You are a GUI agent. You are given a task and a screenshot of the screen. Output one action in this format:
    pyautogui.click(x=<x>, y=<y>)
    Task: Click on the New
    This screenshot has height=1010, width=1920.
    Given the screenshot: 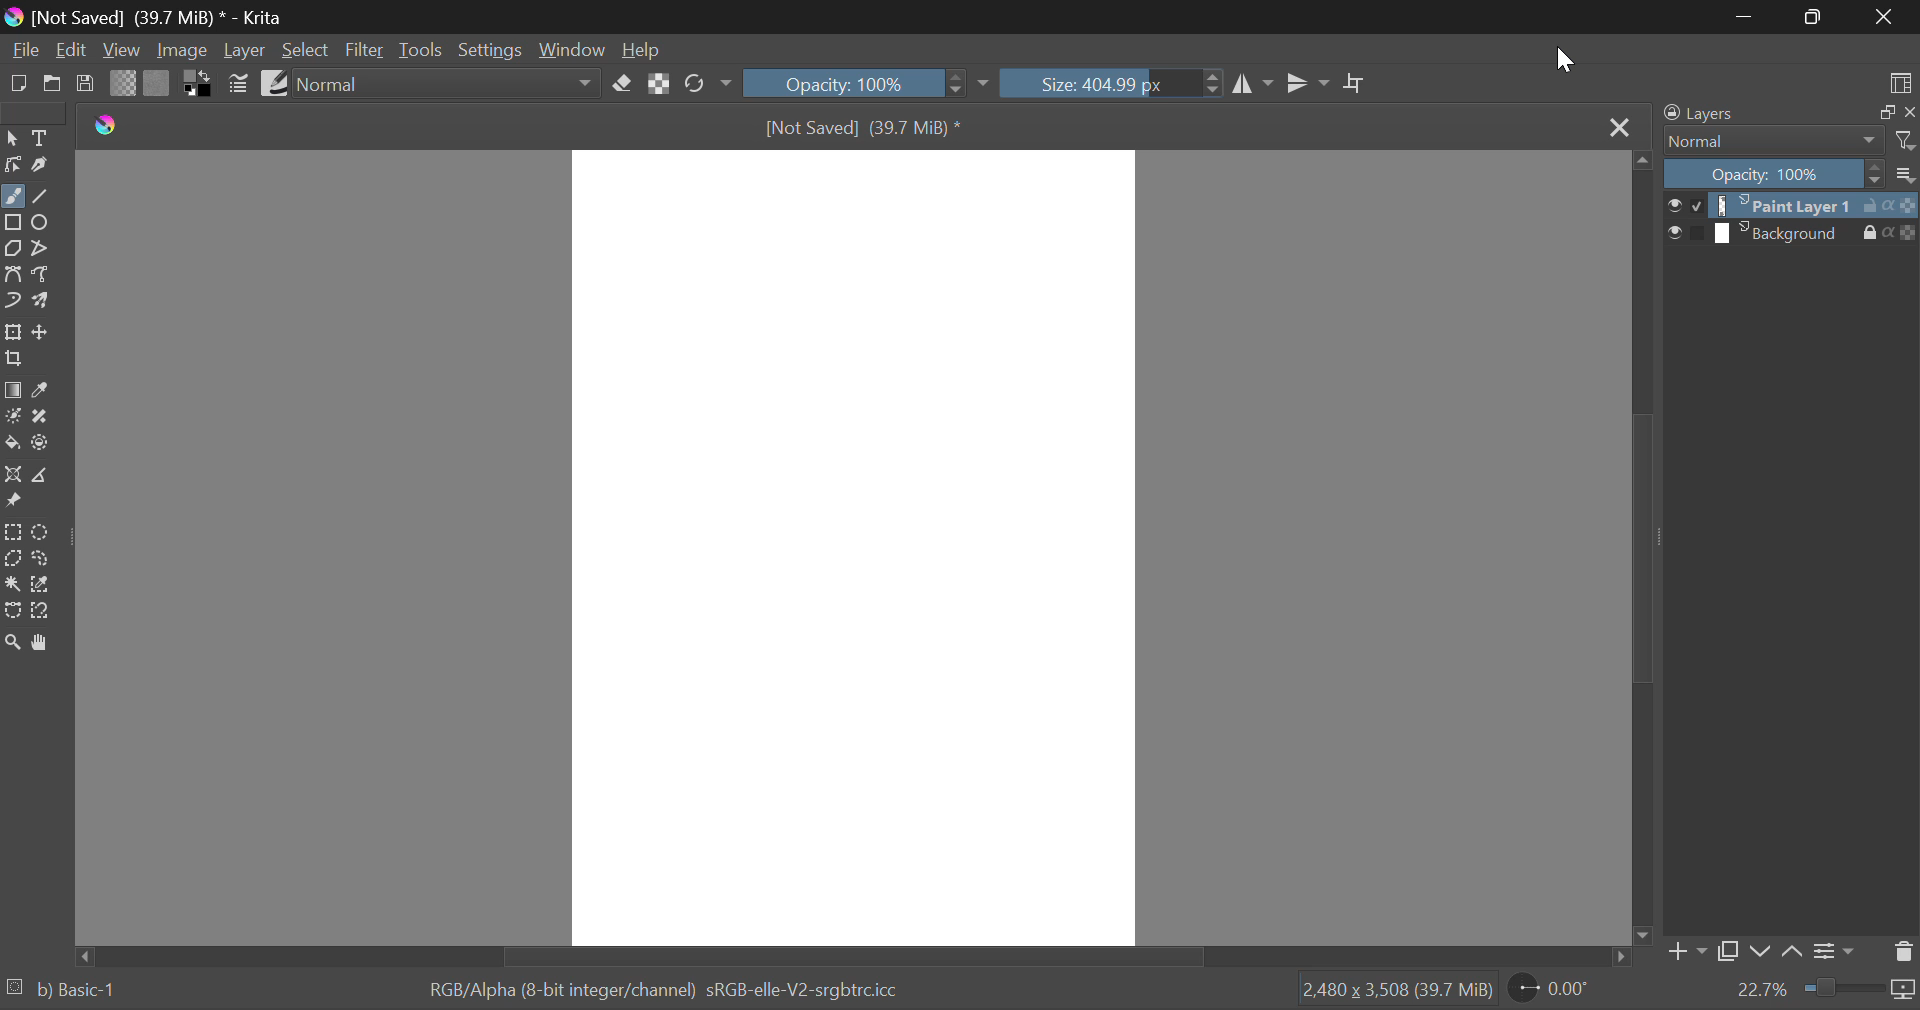 What is the action you would take?
    pyautogui.click(x=18, y=82)
    